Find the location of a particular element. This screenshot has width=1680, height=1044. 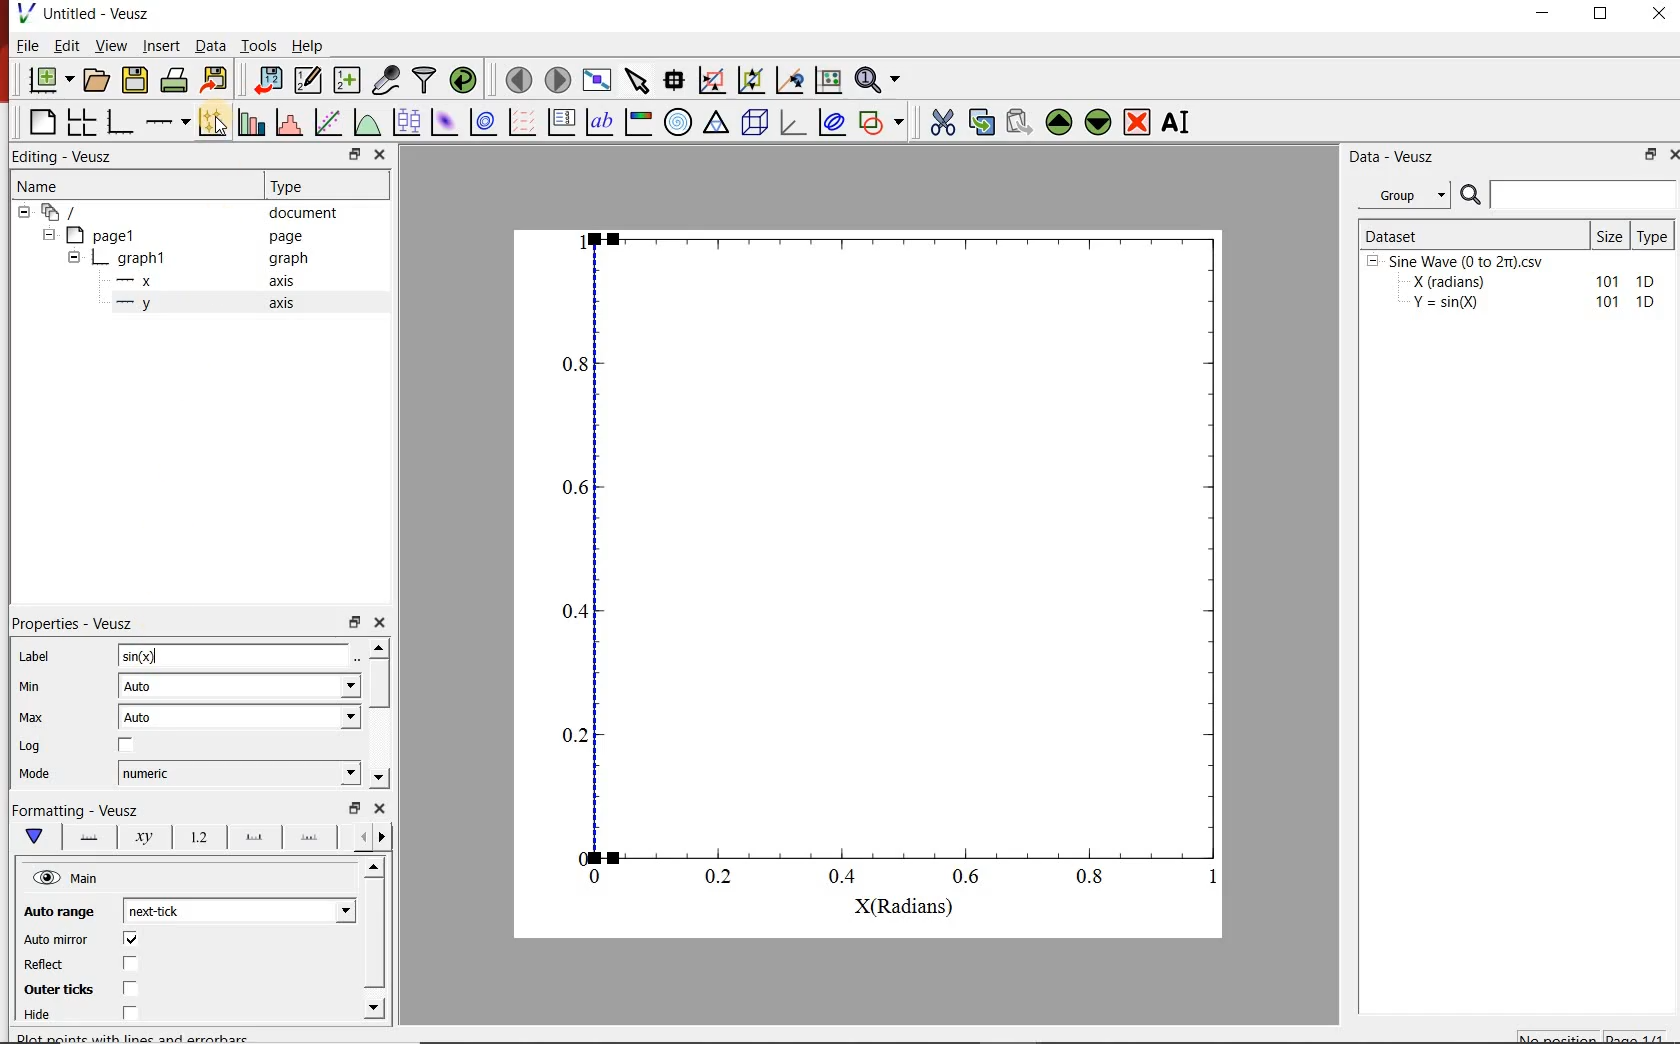

Min/Max is located at coordinates (352, 155).